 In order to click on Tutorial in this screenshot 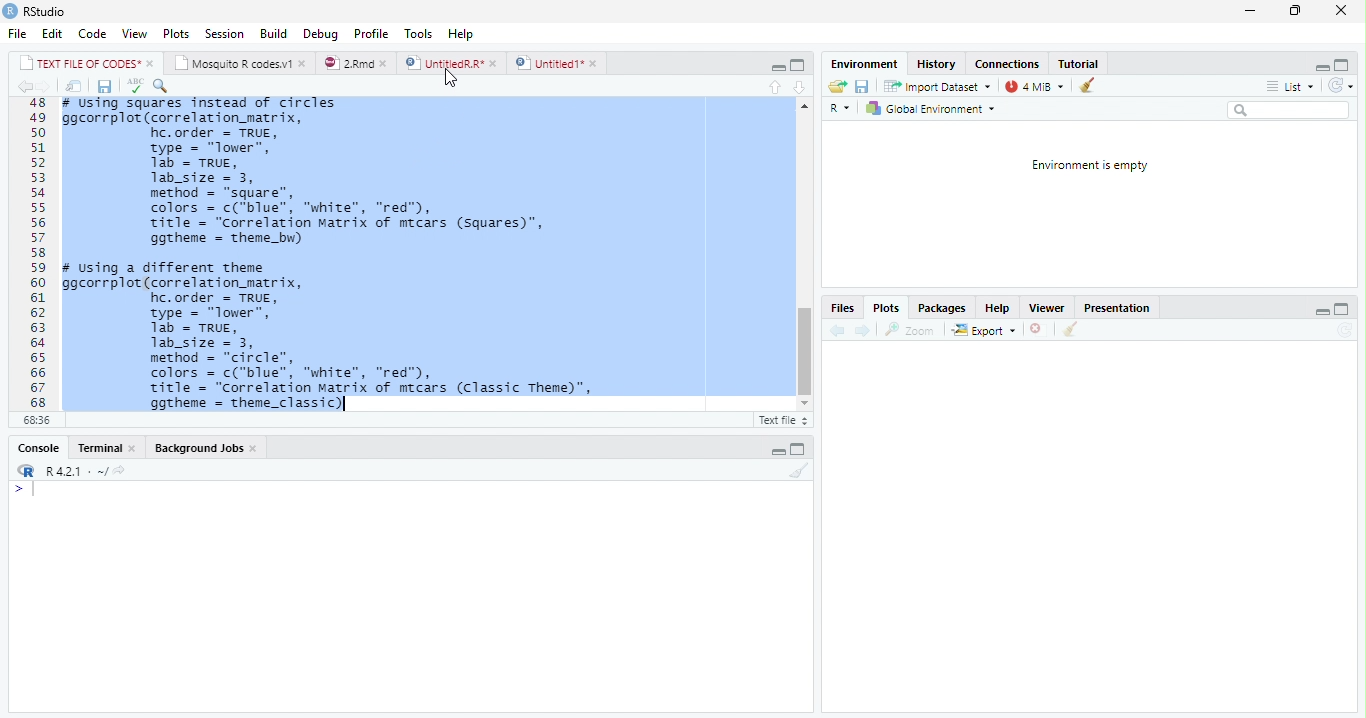, I will do `click(1080, 63)`.